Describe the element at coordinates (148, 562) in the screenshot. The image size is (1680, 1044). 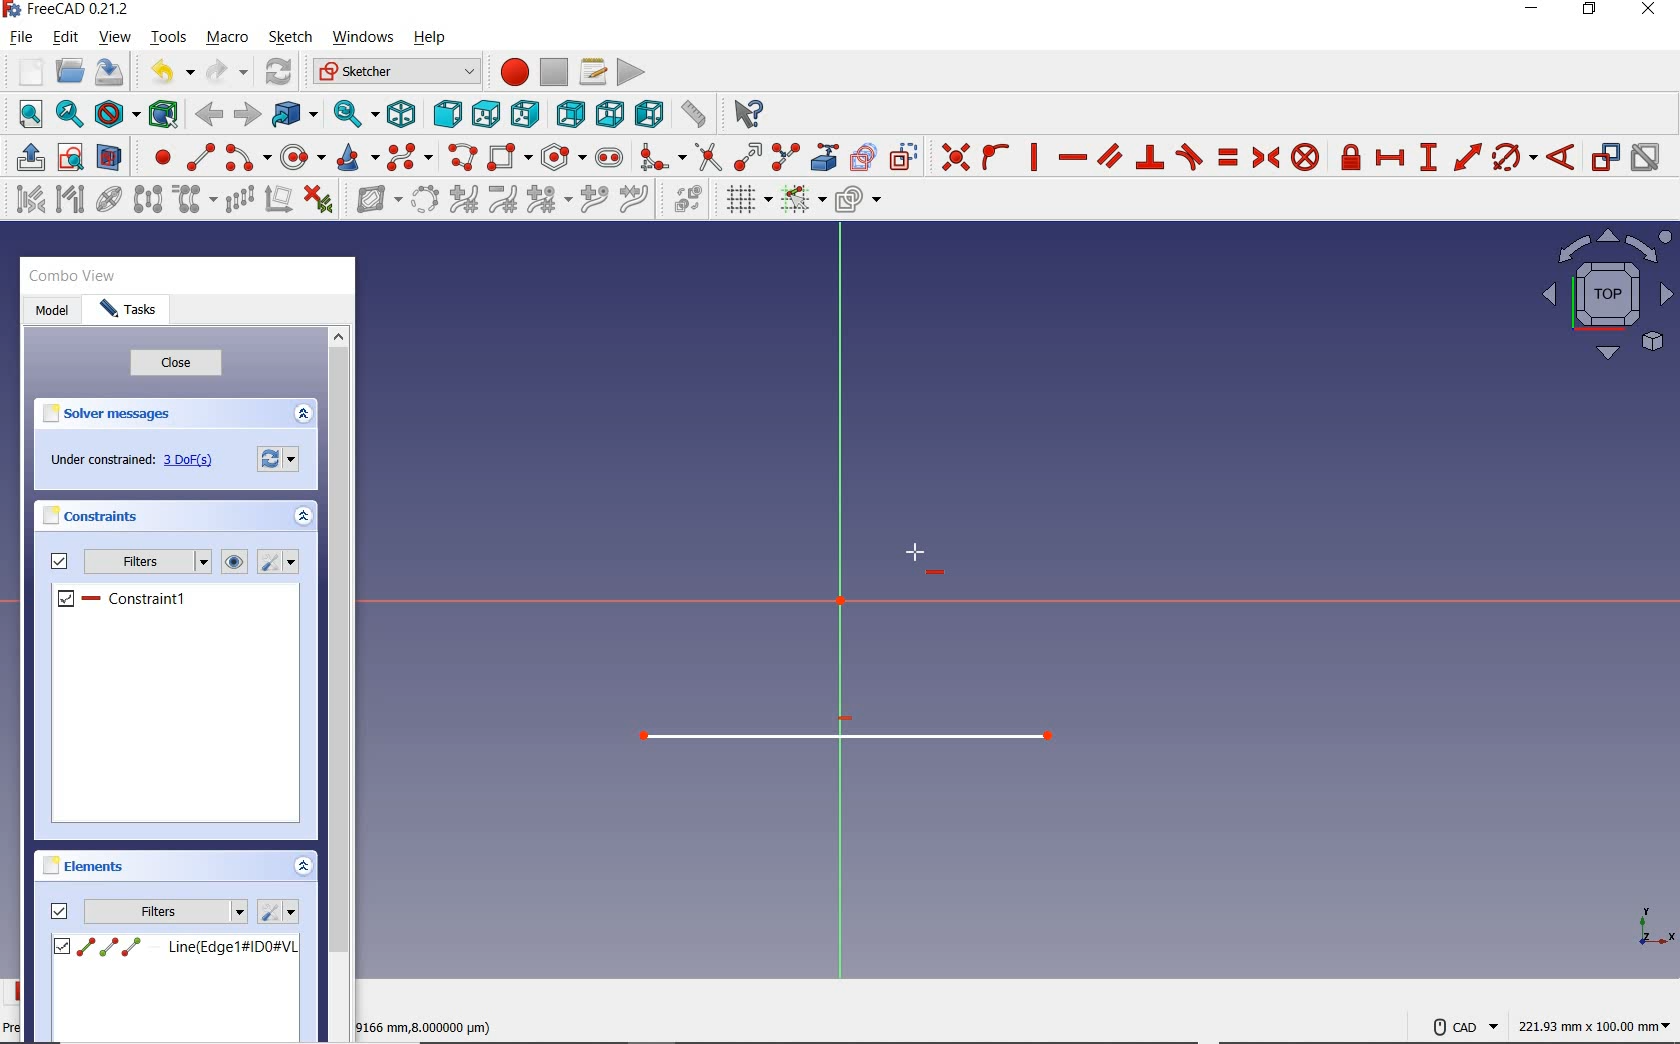
I see `FILTERS` at that location.